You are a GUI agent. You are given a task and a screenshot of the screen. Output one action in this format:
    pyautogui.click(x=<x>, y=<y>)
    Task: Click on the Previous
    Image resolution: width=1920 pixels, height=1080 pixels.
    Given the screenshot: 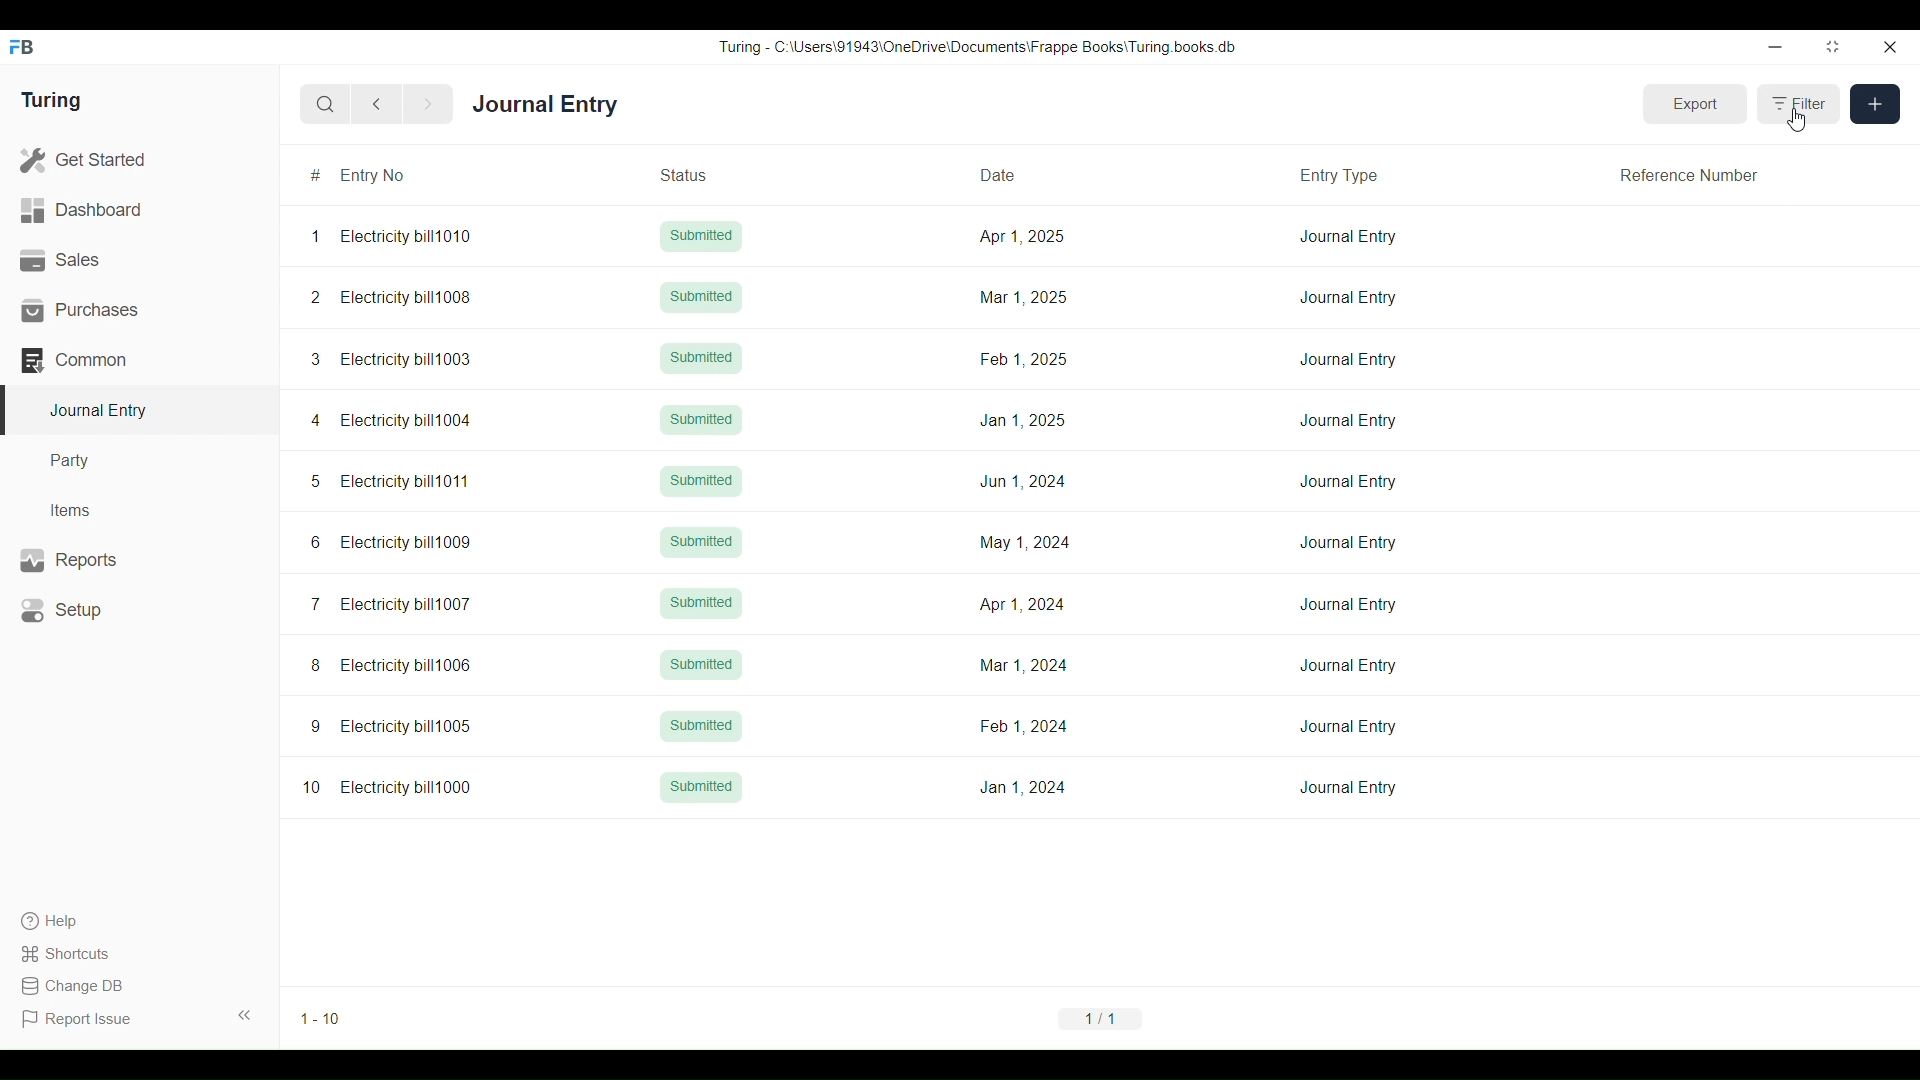 What is the action you would take?
    pyautogui.click(x=377, y=104)
    